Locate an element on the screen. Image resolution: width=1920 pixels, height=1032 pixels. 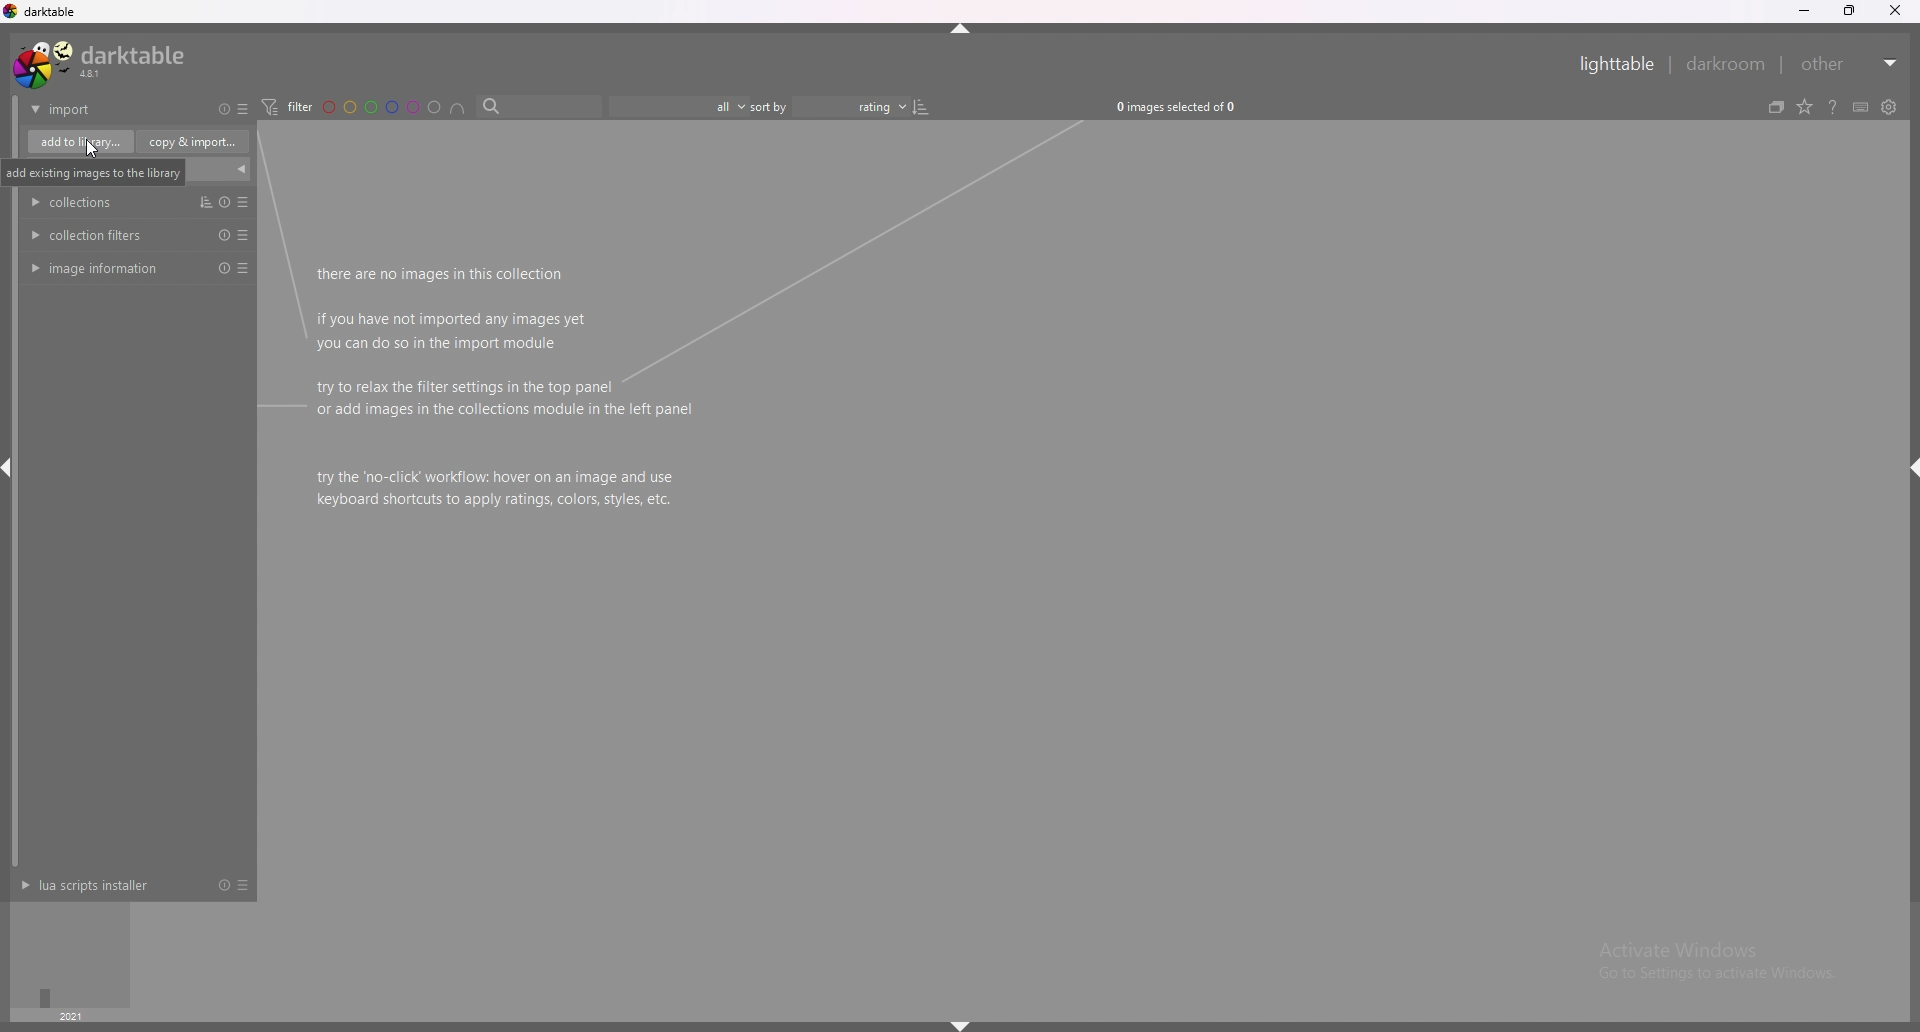
preset is located at coordinates (244, 202).